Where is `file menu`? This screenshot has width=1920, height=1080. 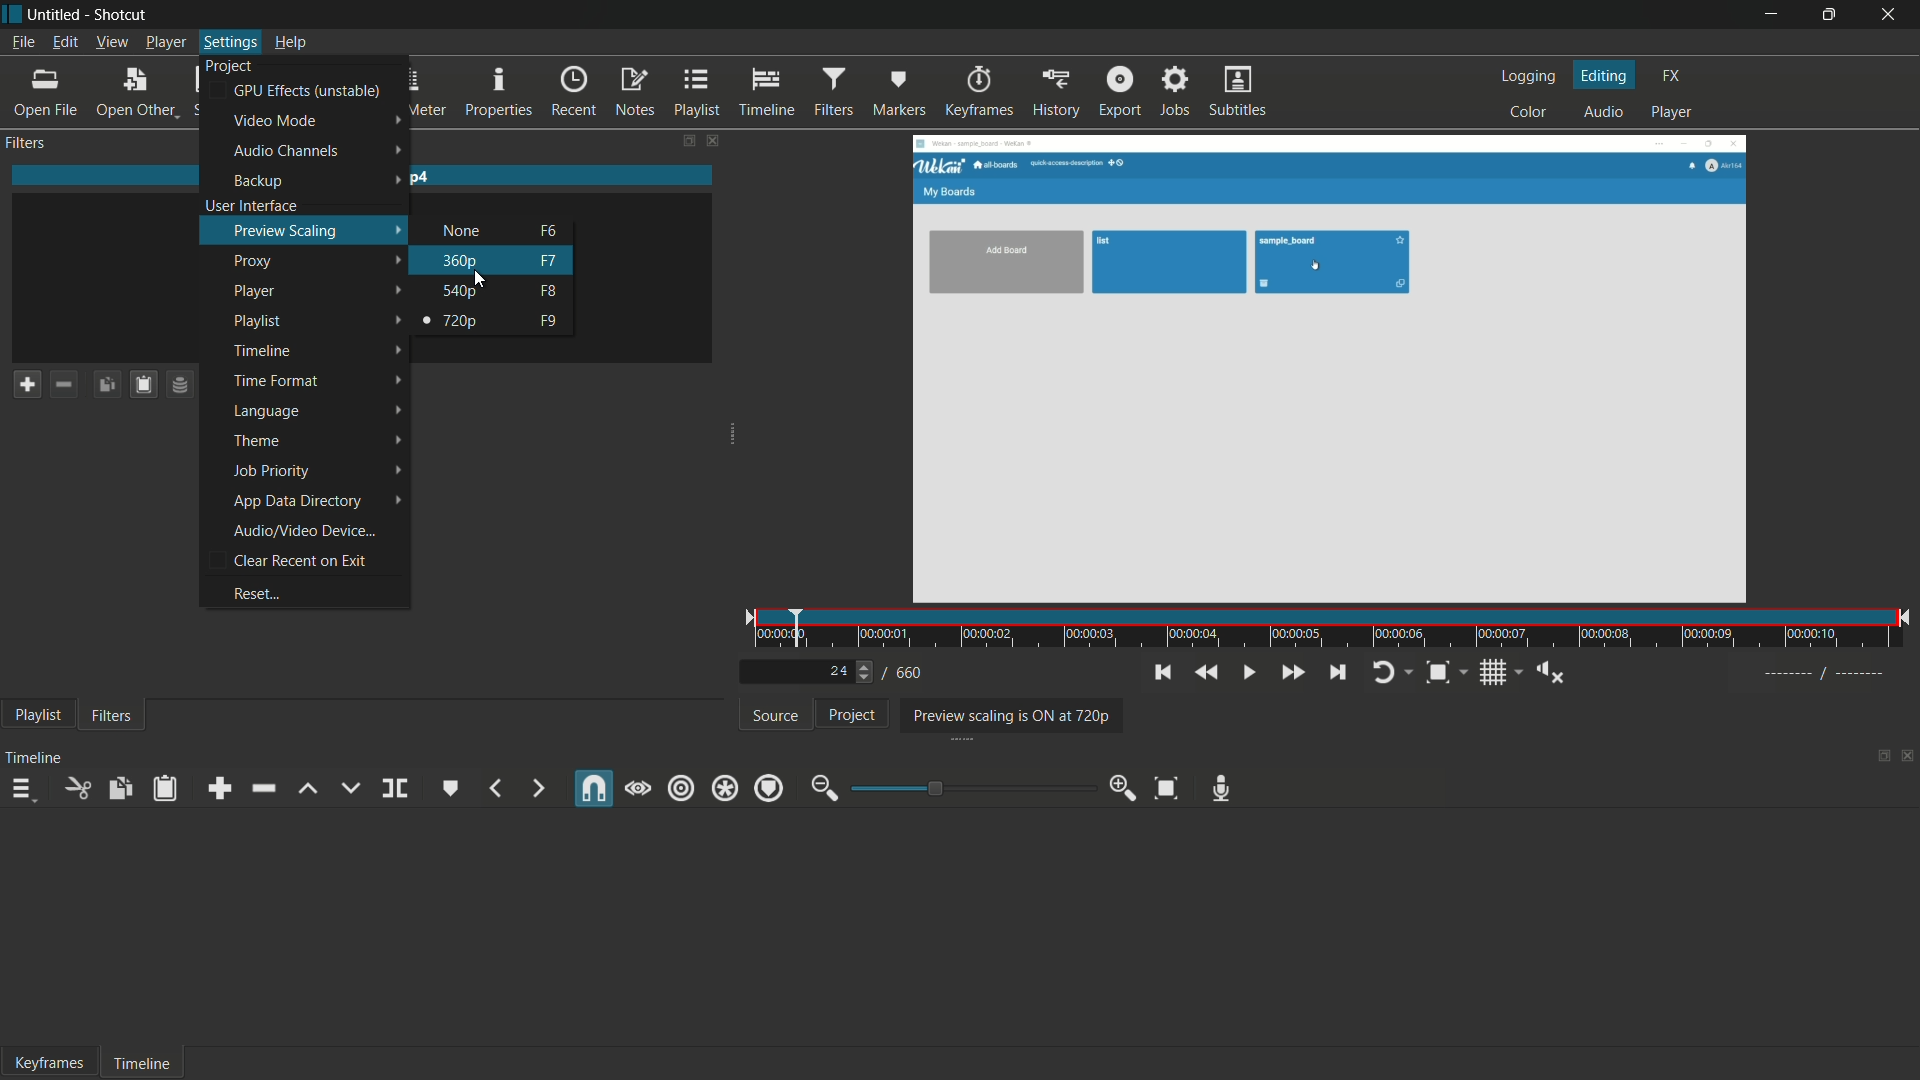
file menu is located at coordinates (21, 41).